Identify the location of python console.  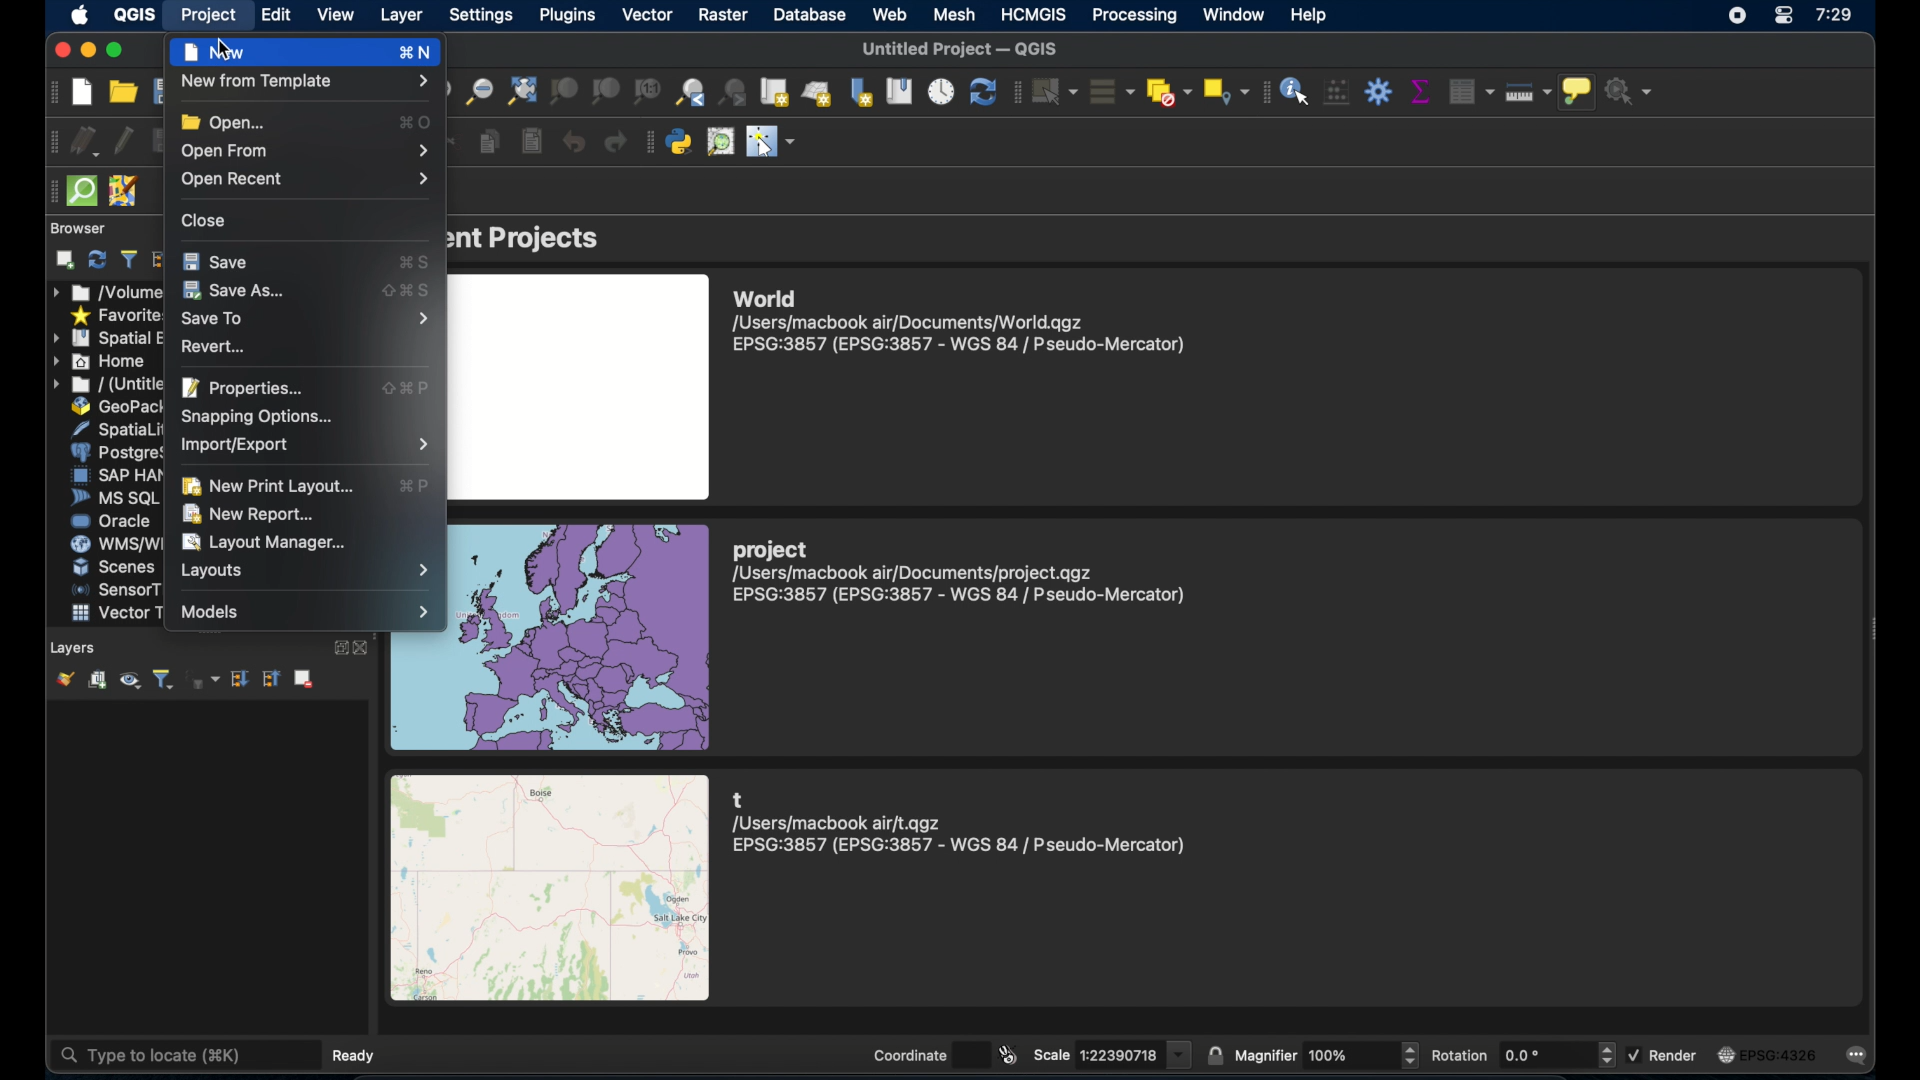
(680, 142).